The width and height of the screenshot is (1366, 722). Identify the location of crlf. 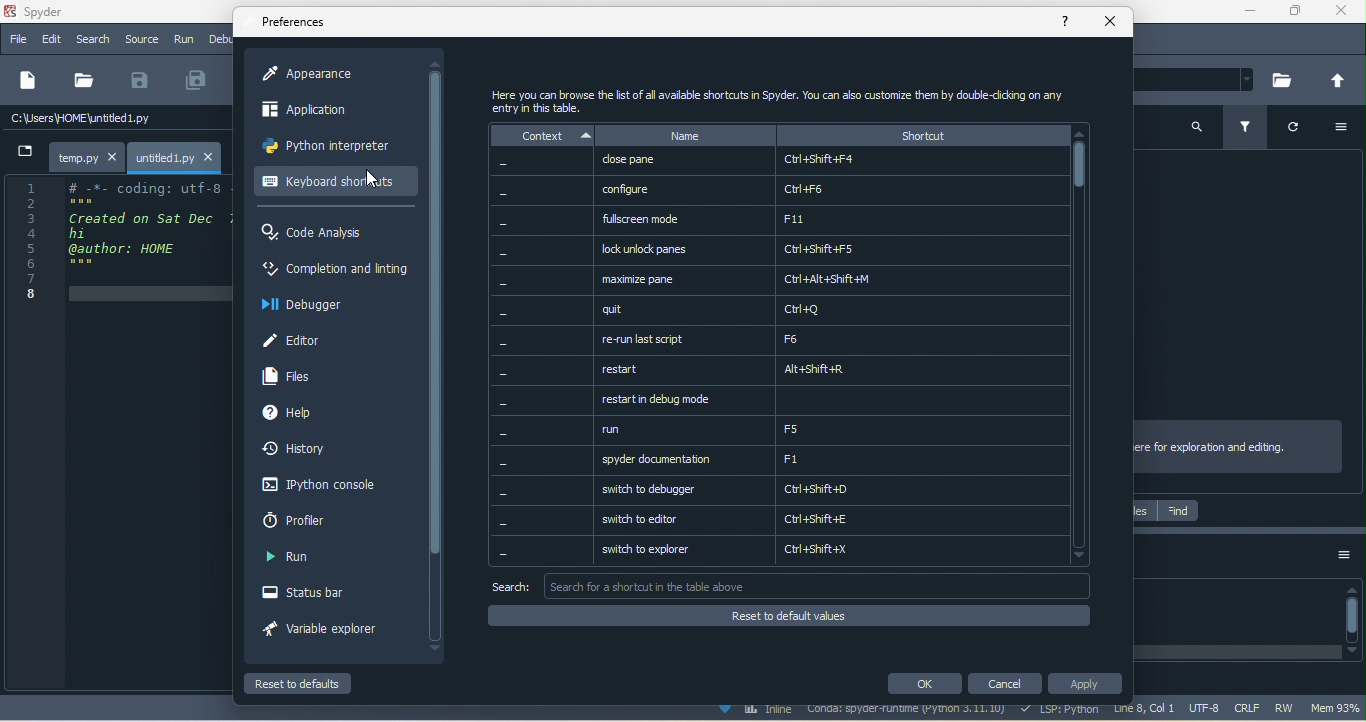
(1244, 706).